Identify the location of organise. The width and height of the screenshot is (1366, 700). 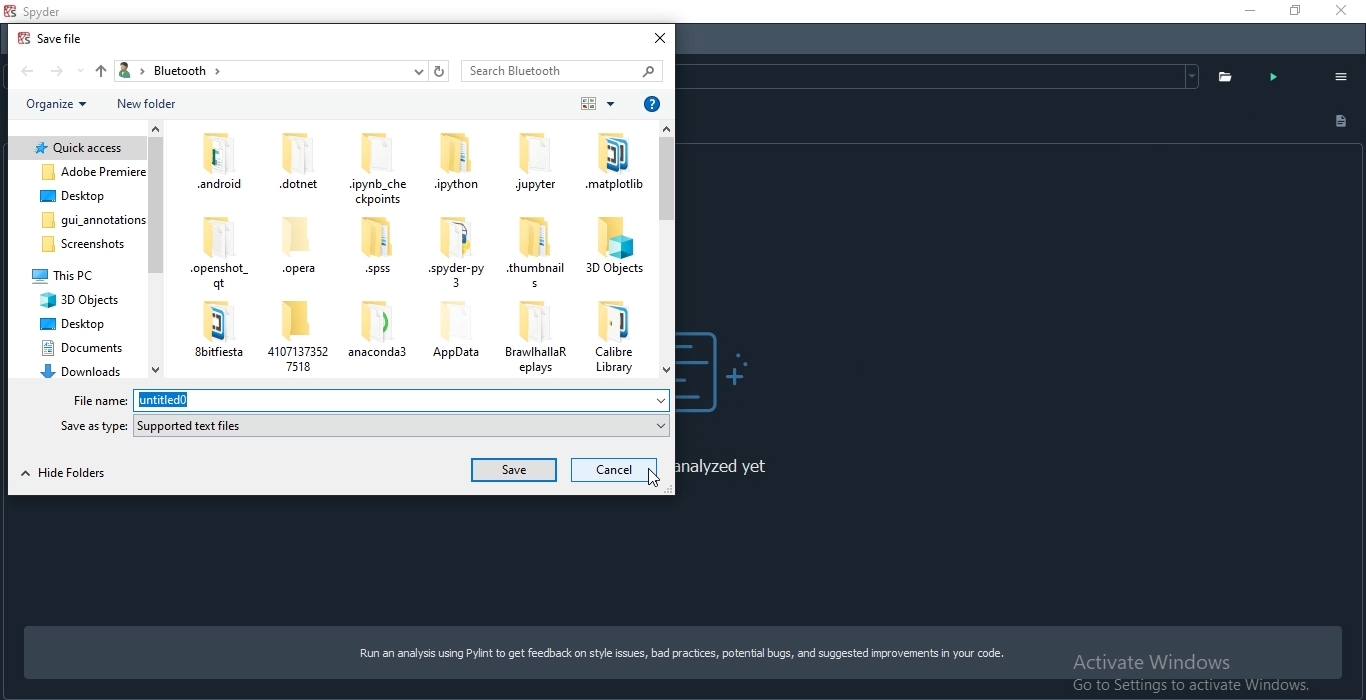
(58, 105).